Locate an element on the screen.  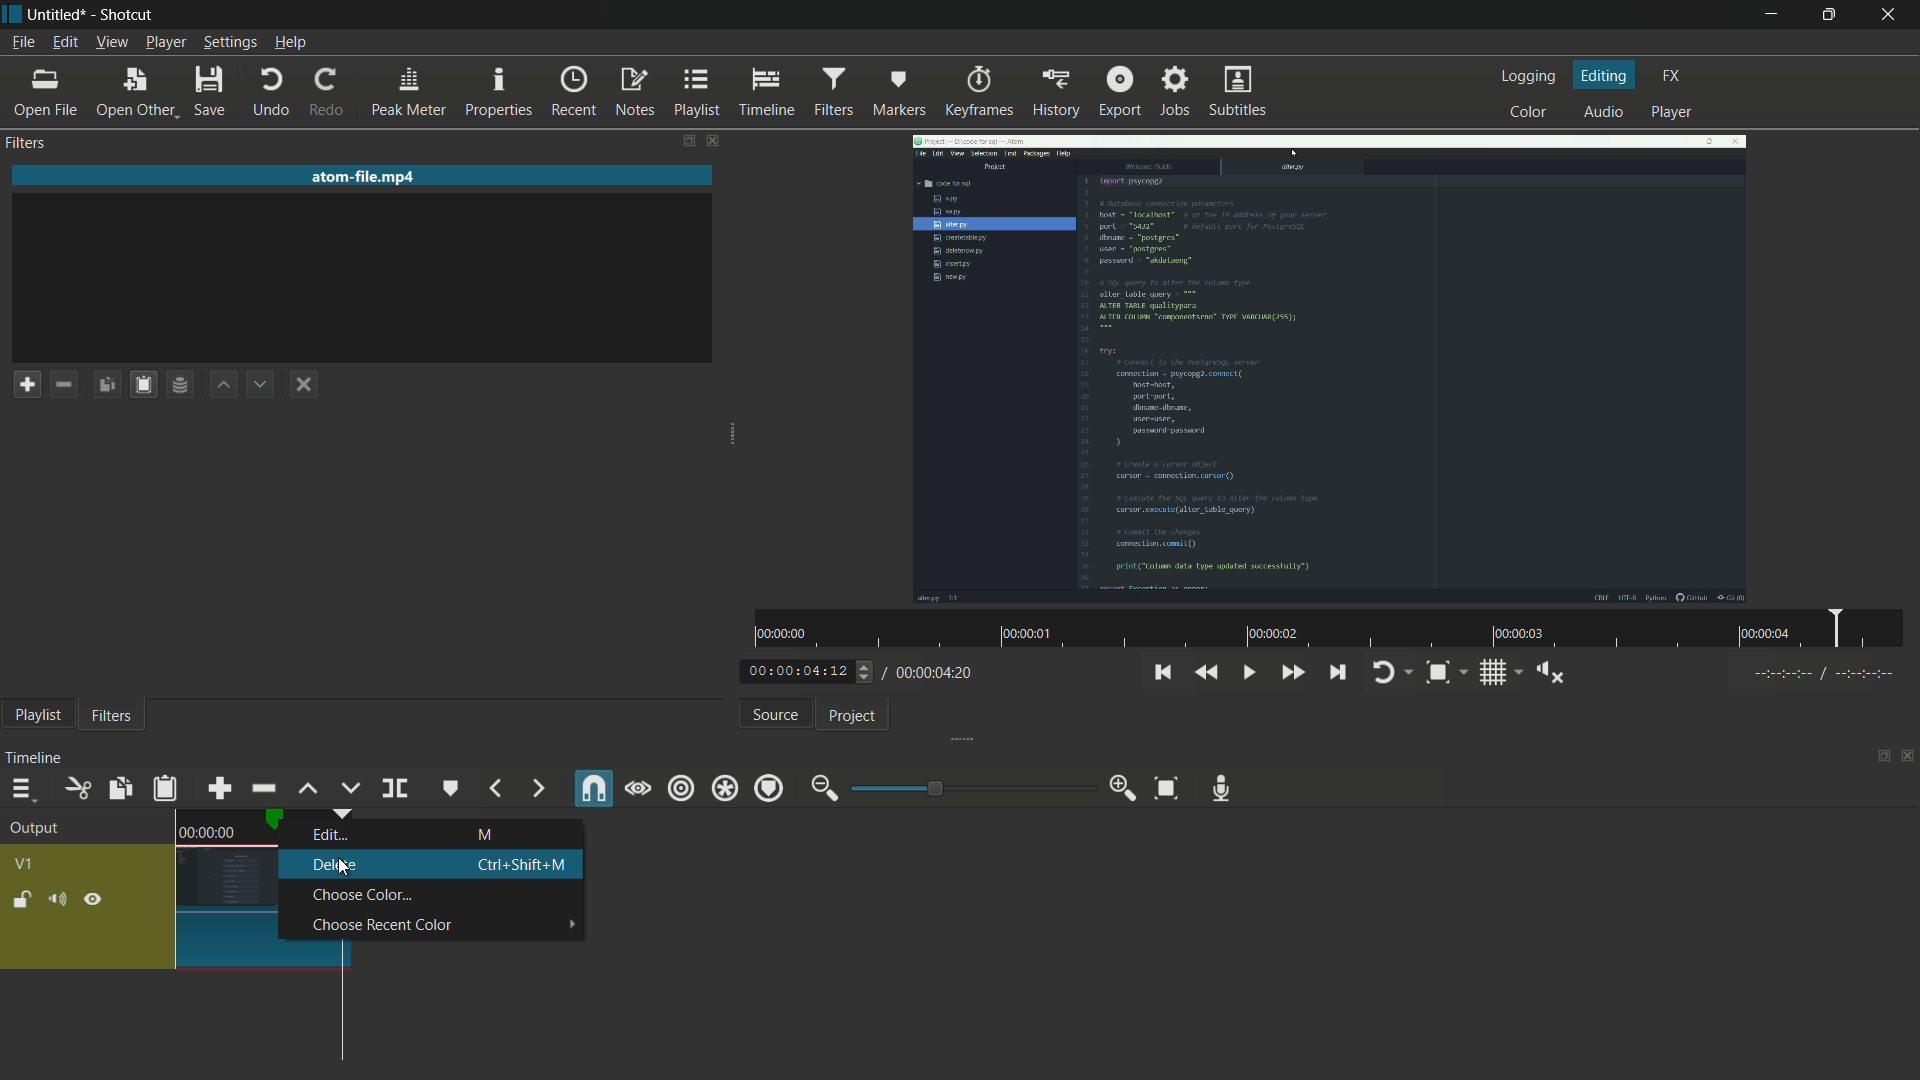
split at playhead is located at coordinates (397, 787).